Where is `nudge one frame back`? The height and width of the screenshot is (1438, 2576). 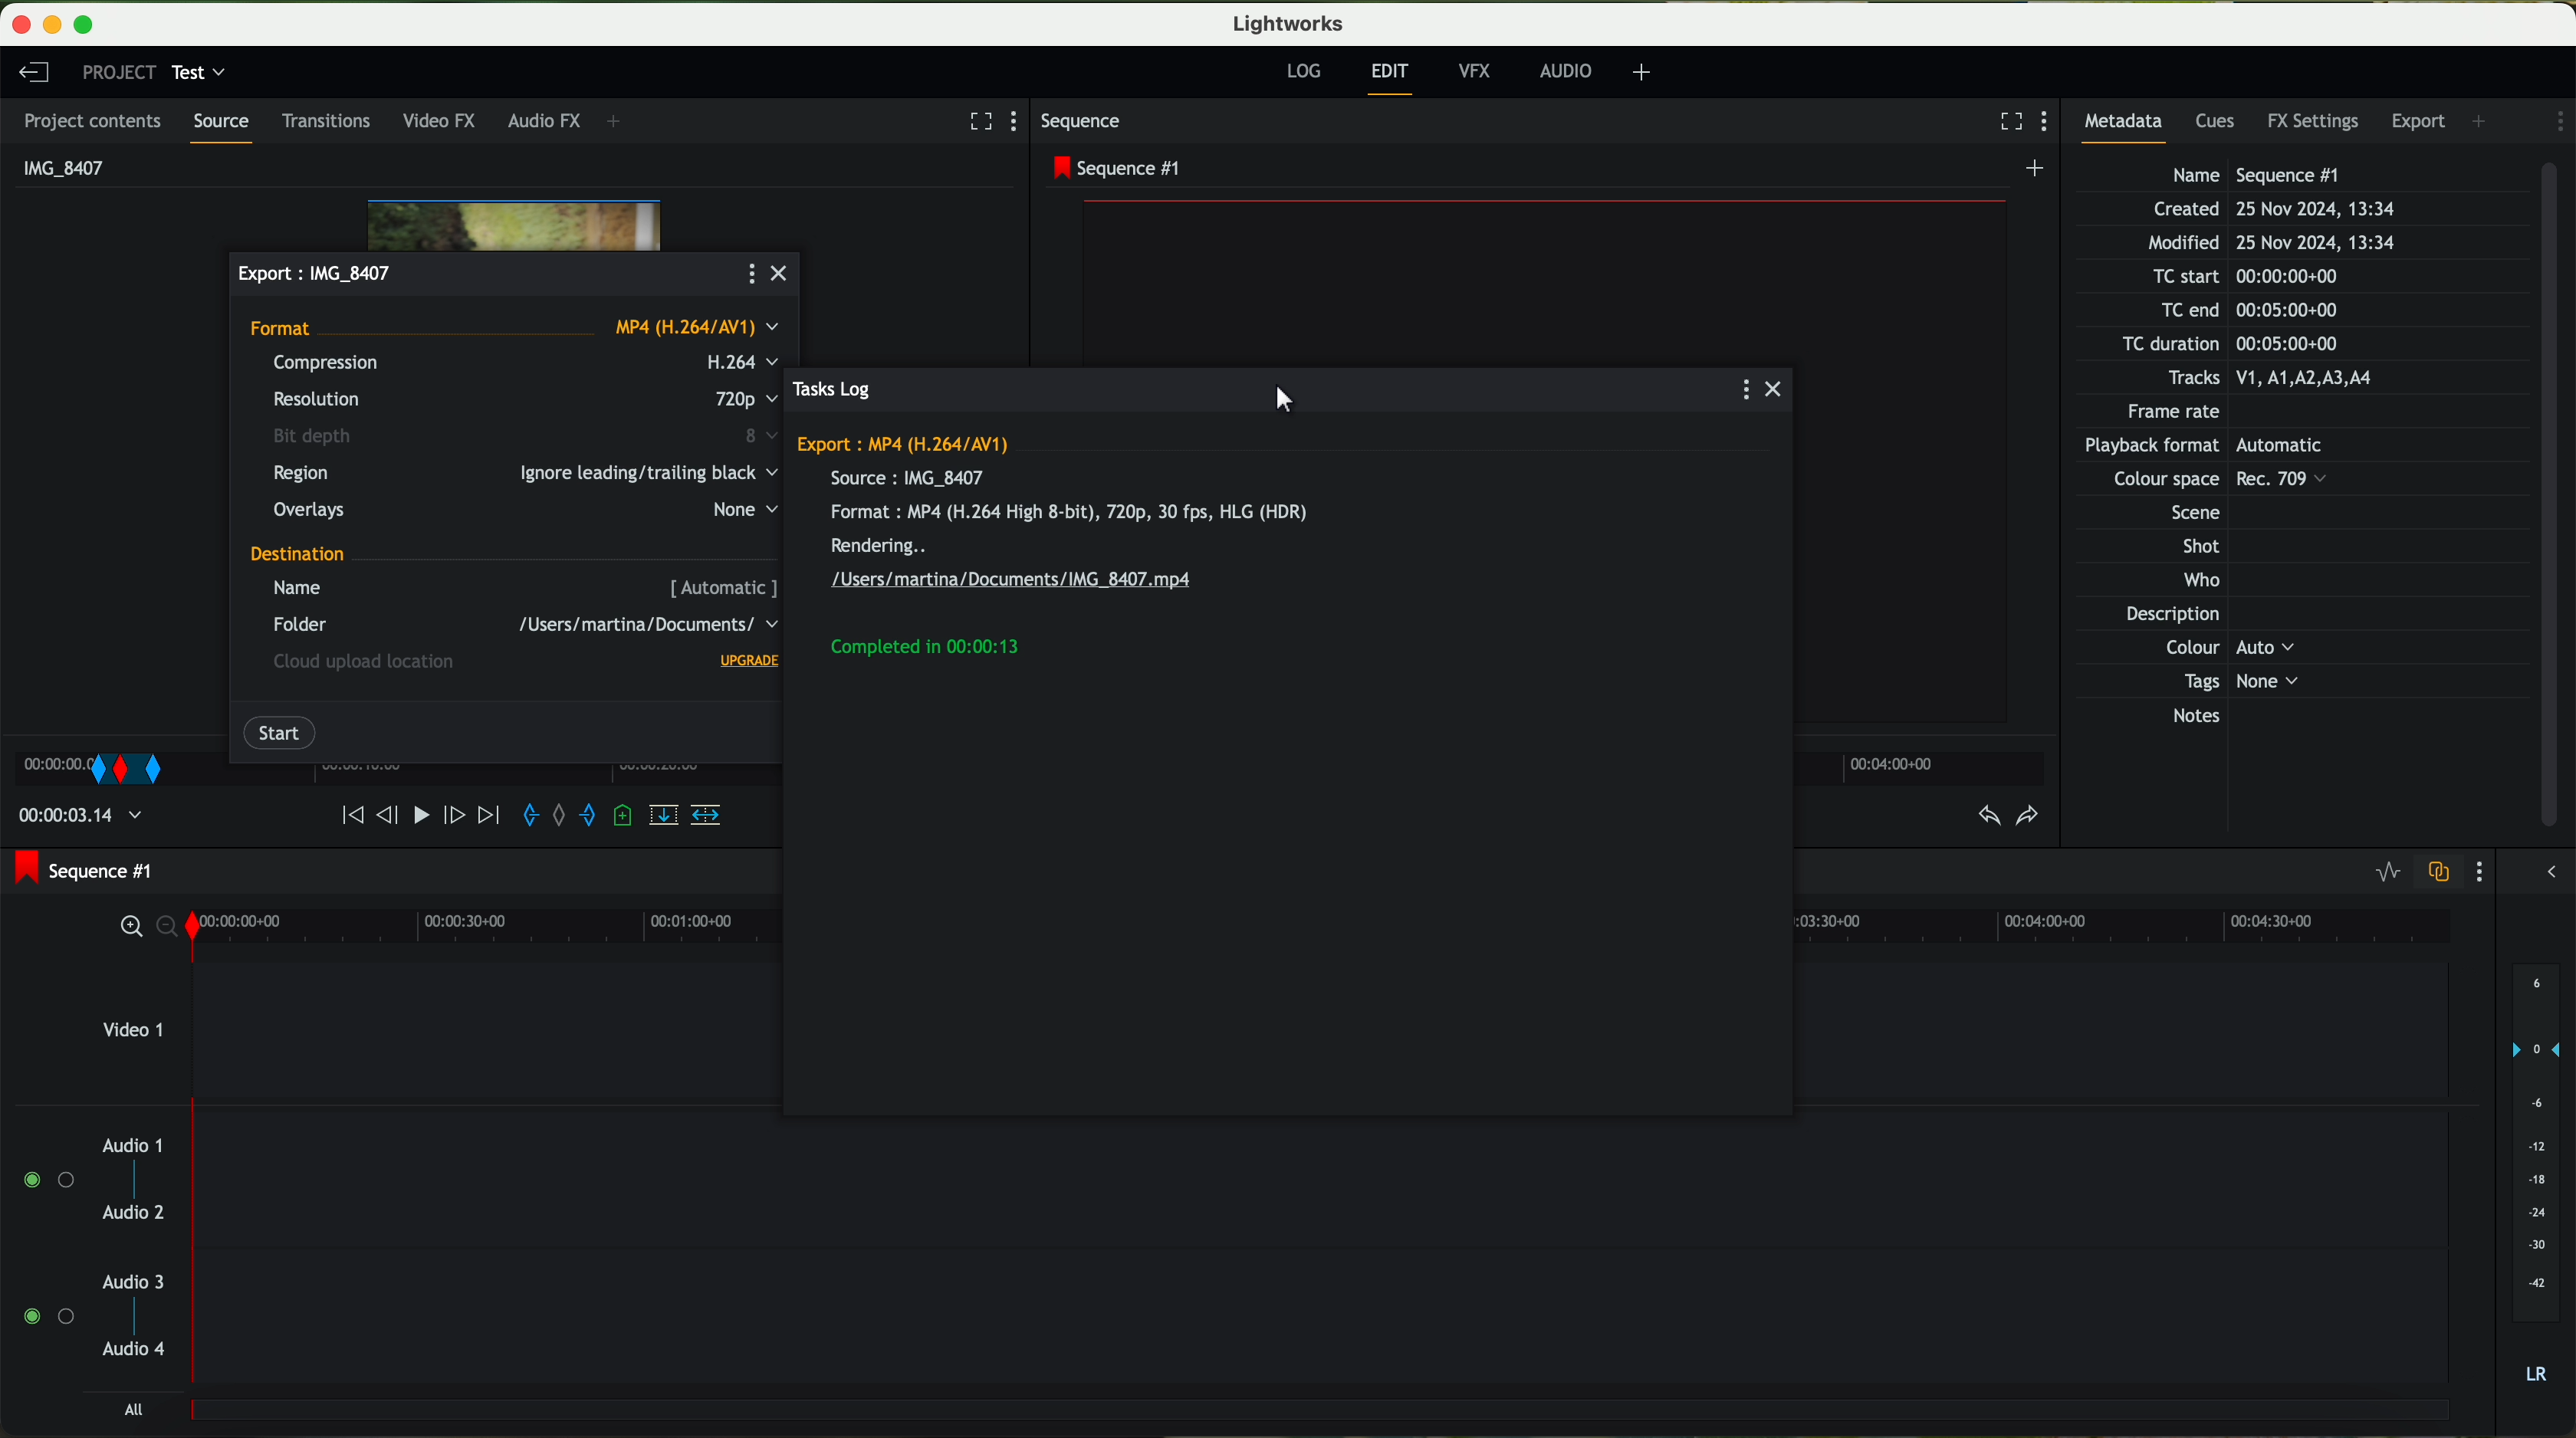
nudge one frame back is located at coordinates (1405, 821).